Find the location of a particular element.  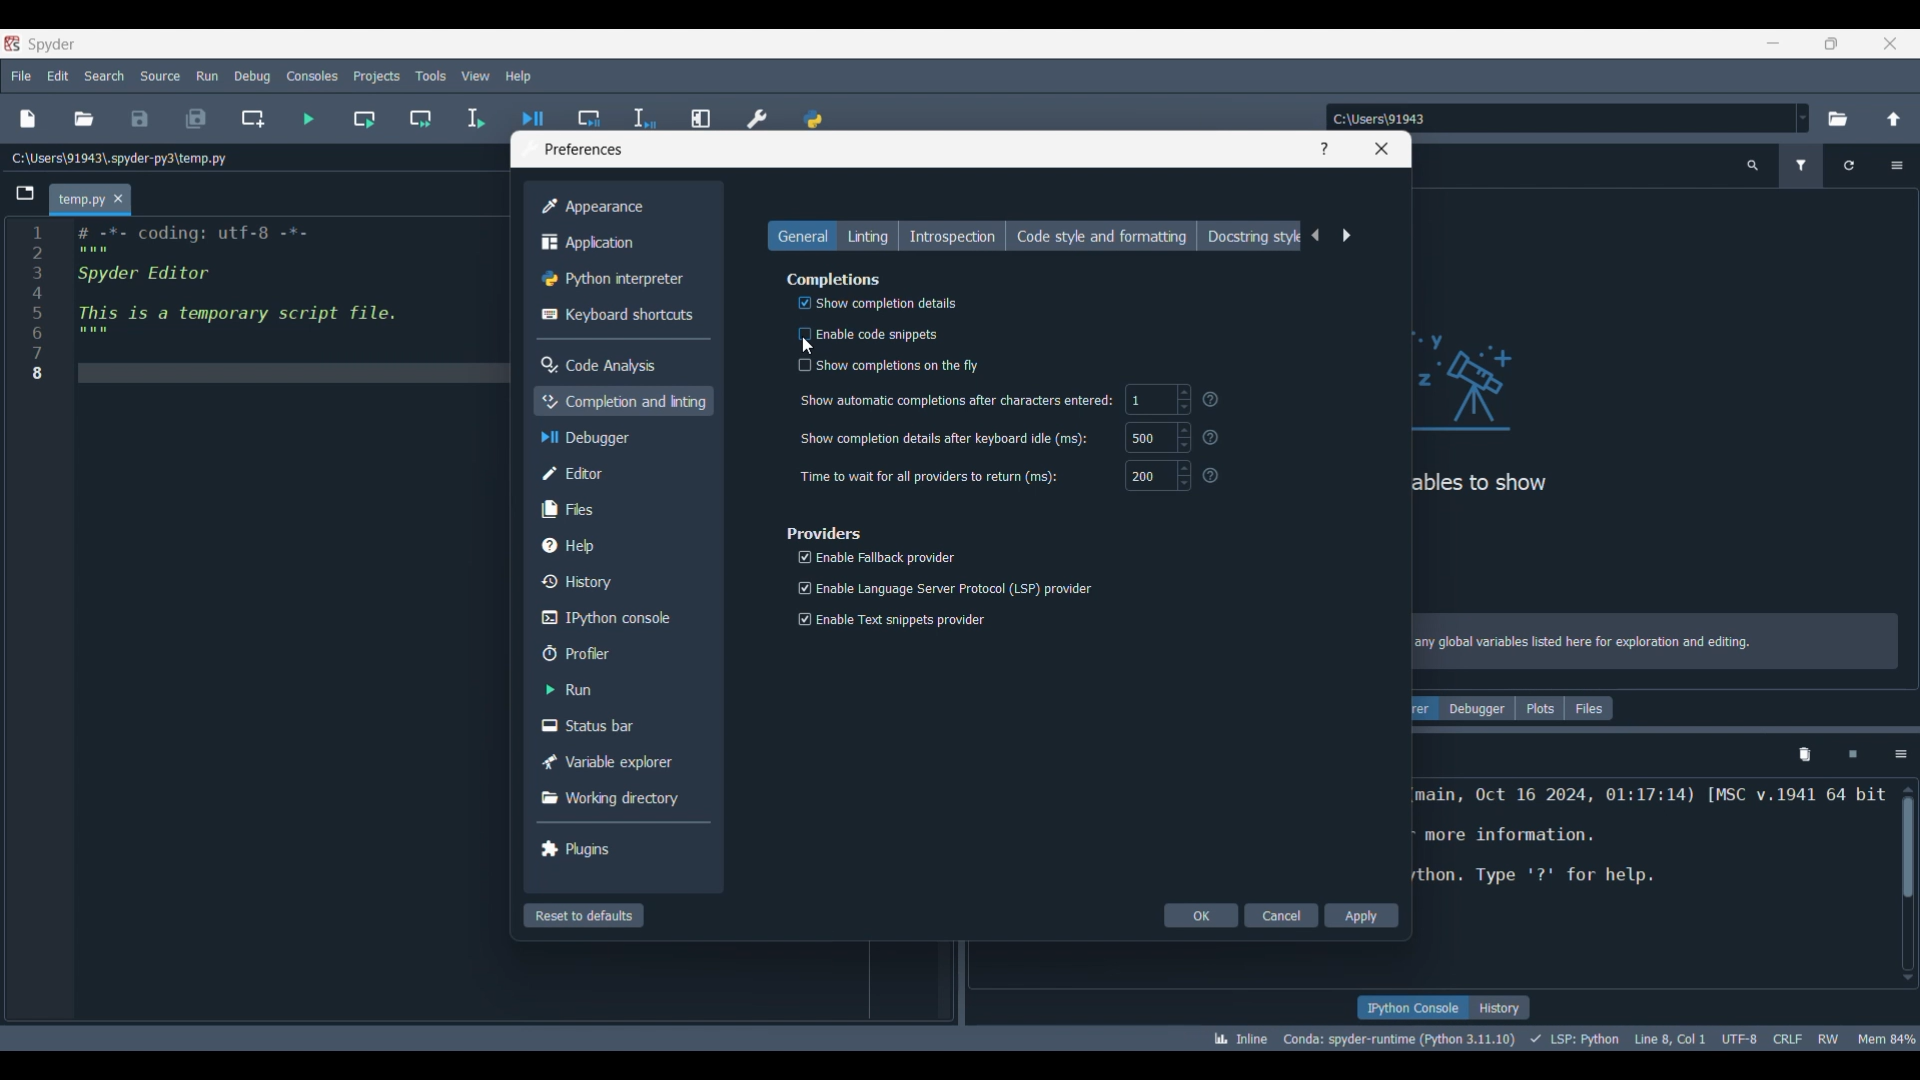

Variable explorer is located at coordinates (618, 762).